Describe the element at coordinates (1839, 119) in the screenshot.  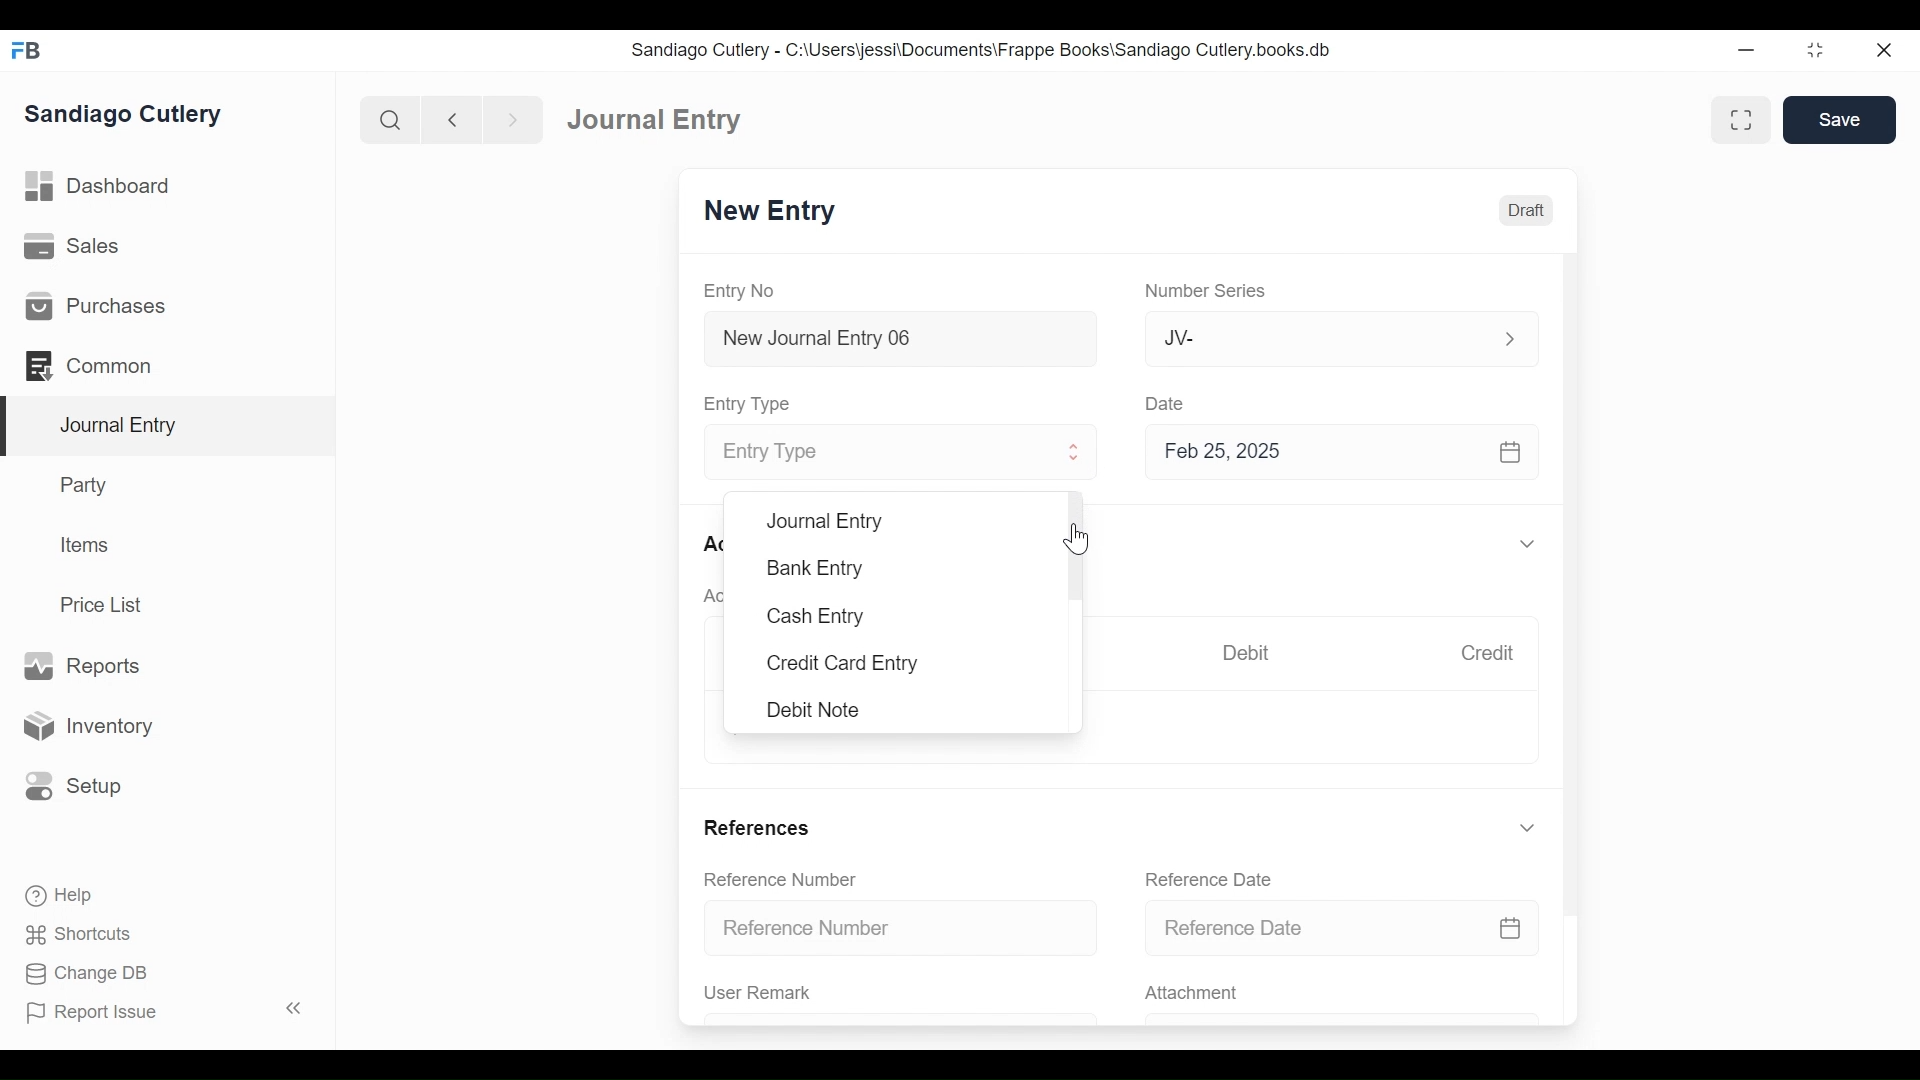
I see `Save` at that location.